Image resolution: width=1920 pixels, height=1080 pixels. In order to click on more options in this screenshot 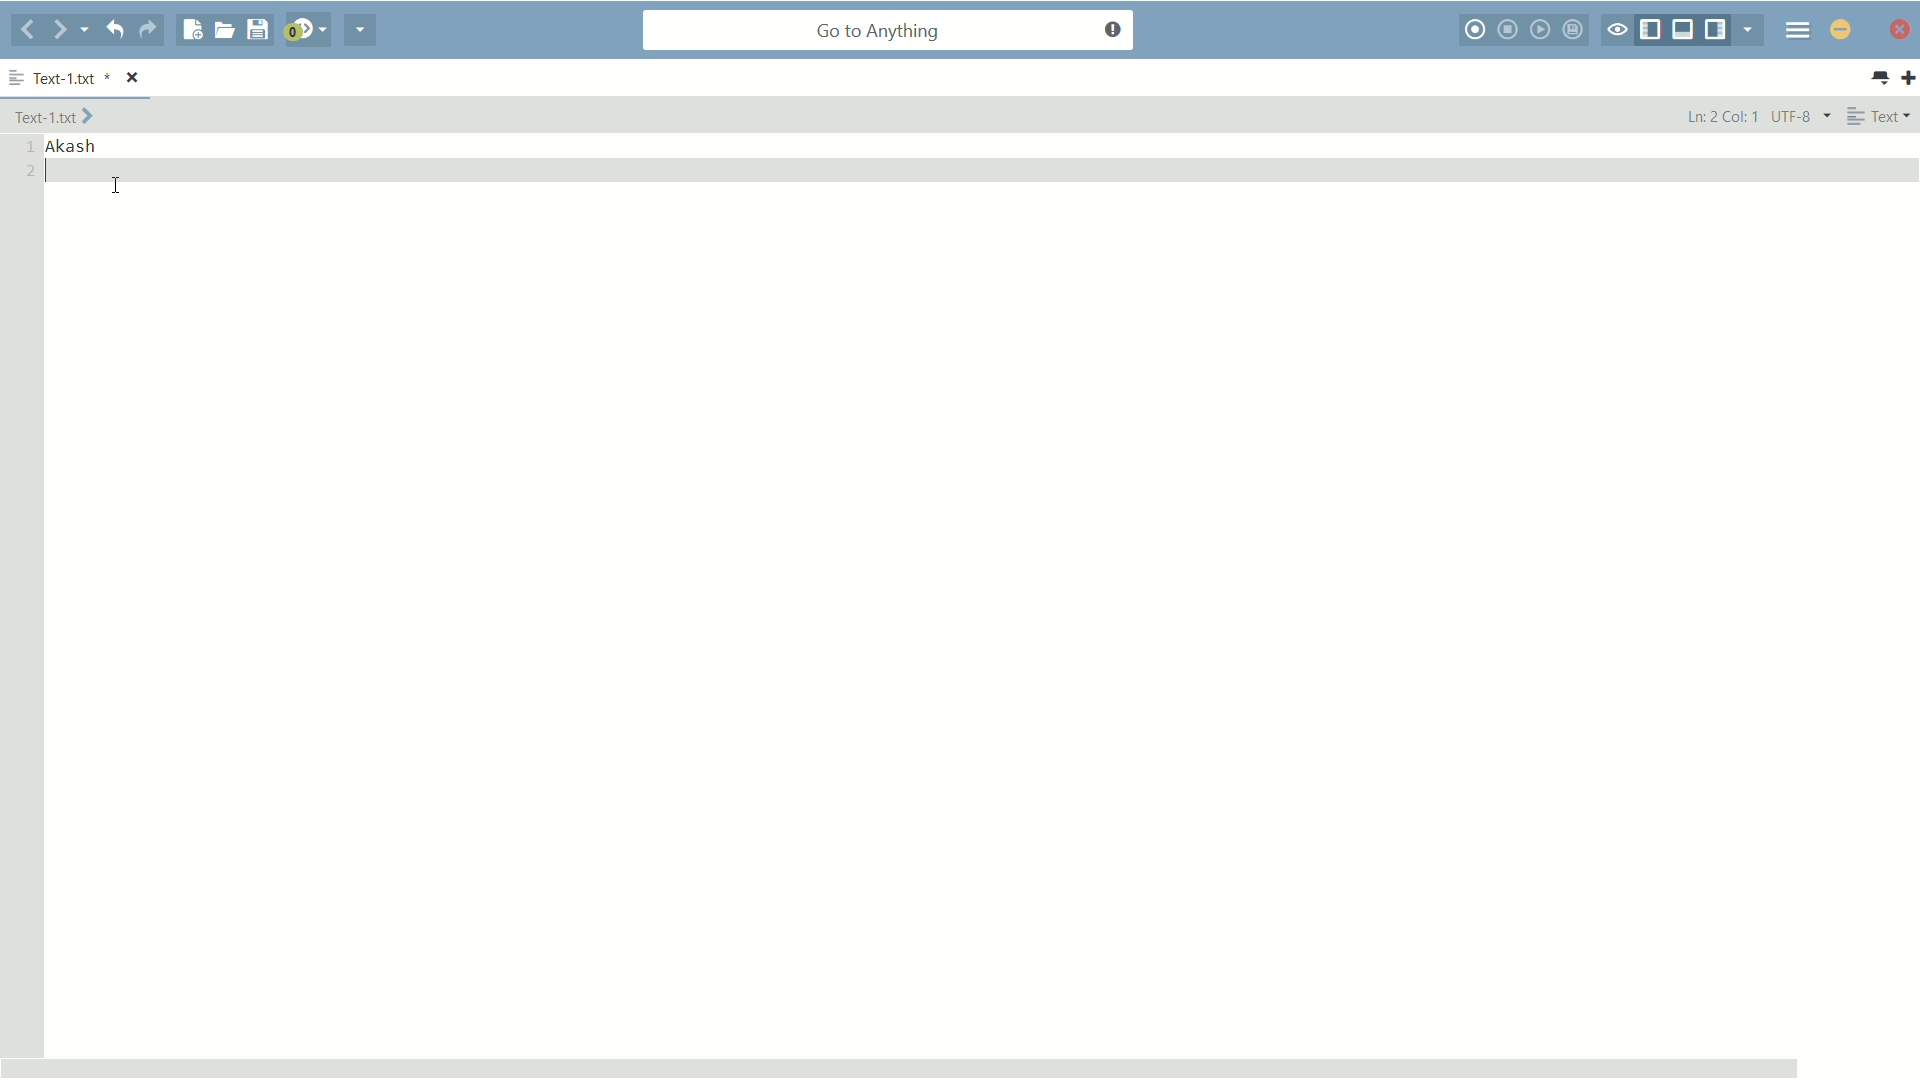, I will do `click(16, 74)`.